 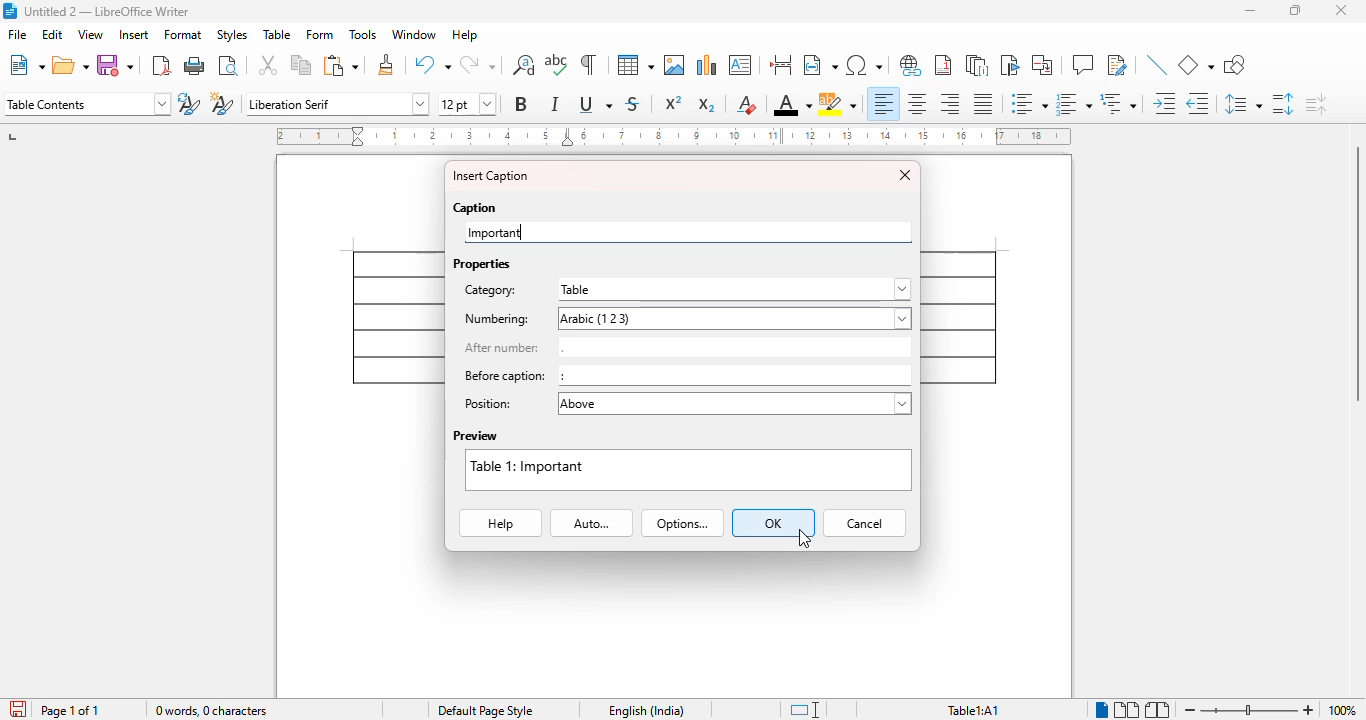 I want to click on options, so click(x=683, y=523).